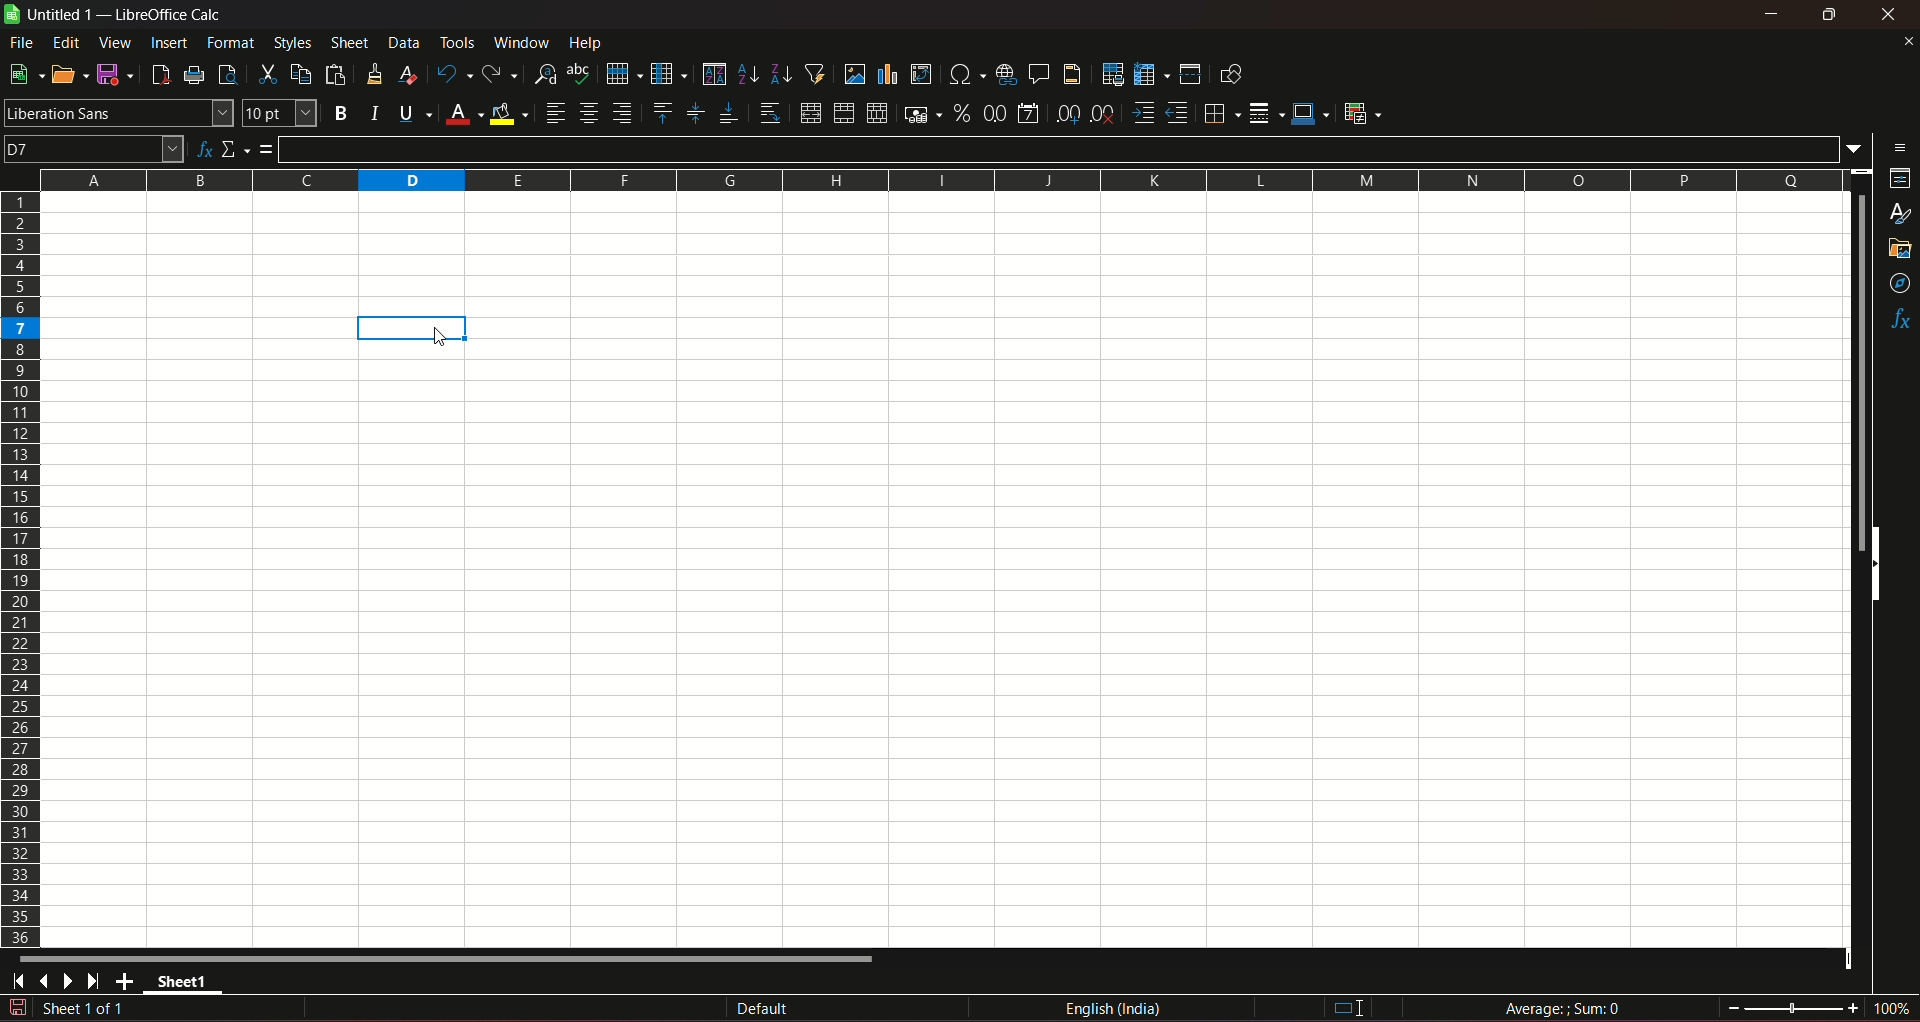 This screenshot has width=1920, height=1022. What do you see at coordinates (170, 15) in the screenshot?
I see `title` at bounding box center [170, 15].